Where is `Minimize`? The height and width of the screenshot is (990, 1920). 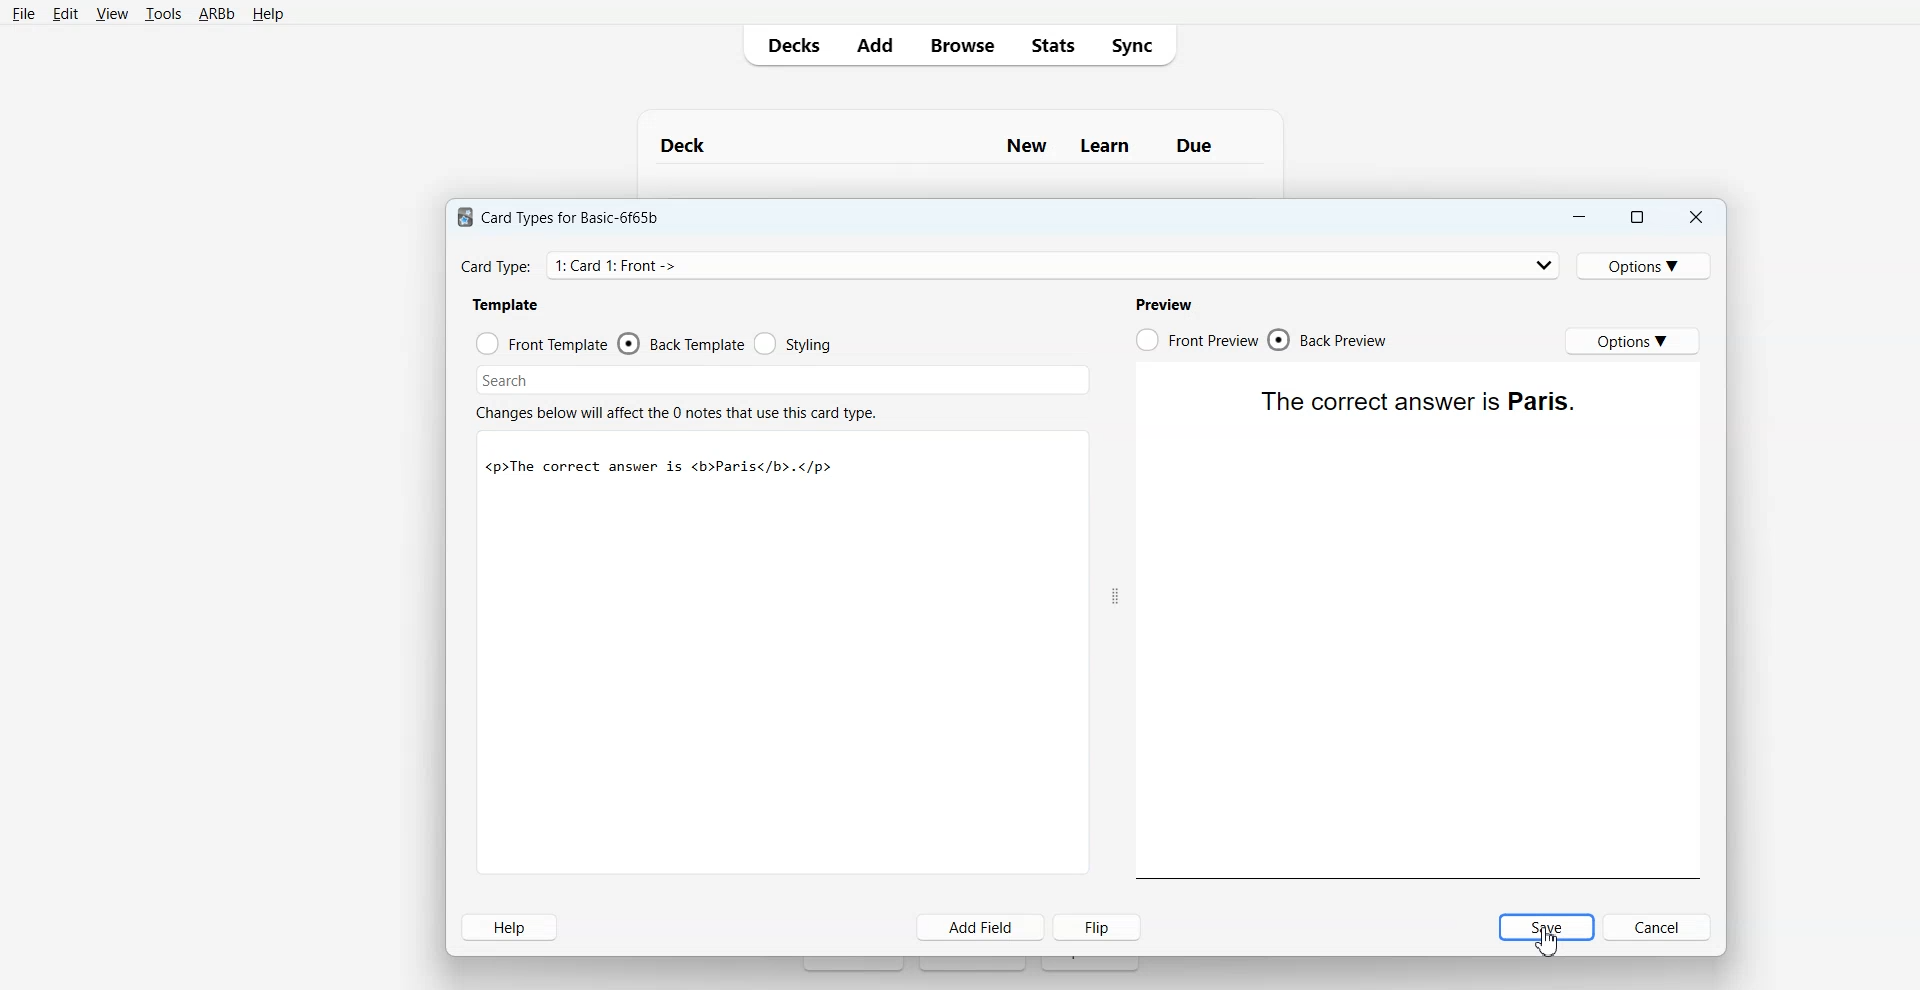
Minimize is located at coordinates (1580, 216).